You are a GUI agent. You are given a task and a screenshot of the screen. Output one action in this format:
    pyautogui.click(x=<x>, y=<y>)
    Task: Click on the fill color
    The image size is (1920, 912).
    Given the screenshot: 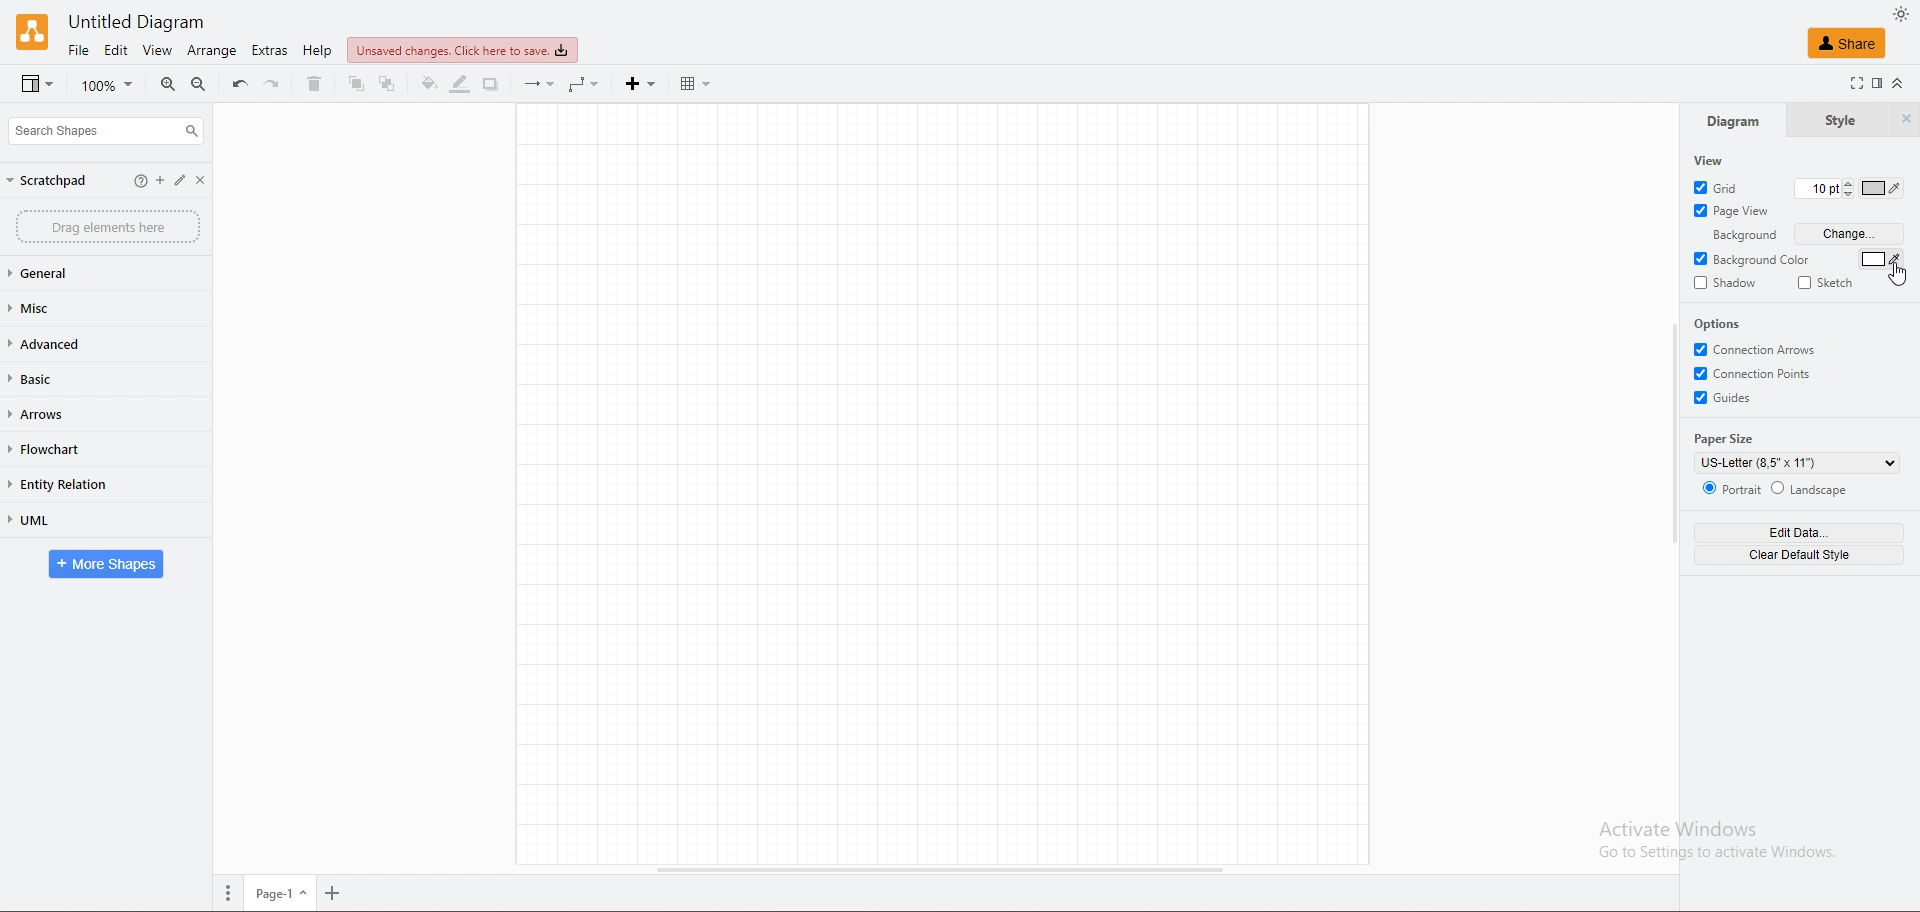 What is the action you would take?
    pyautogui.click(x=429, y=84)
    